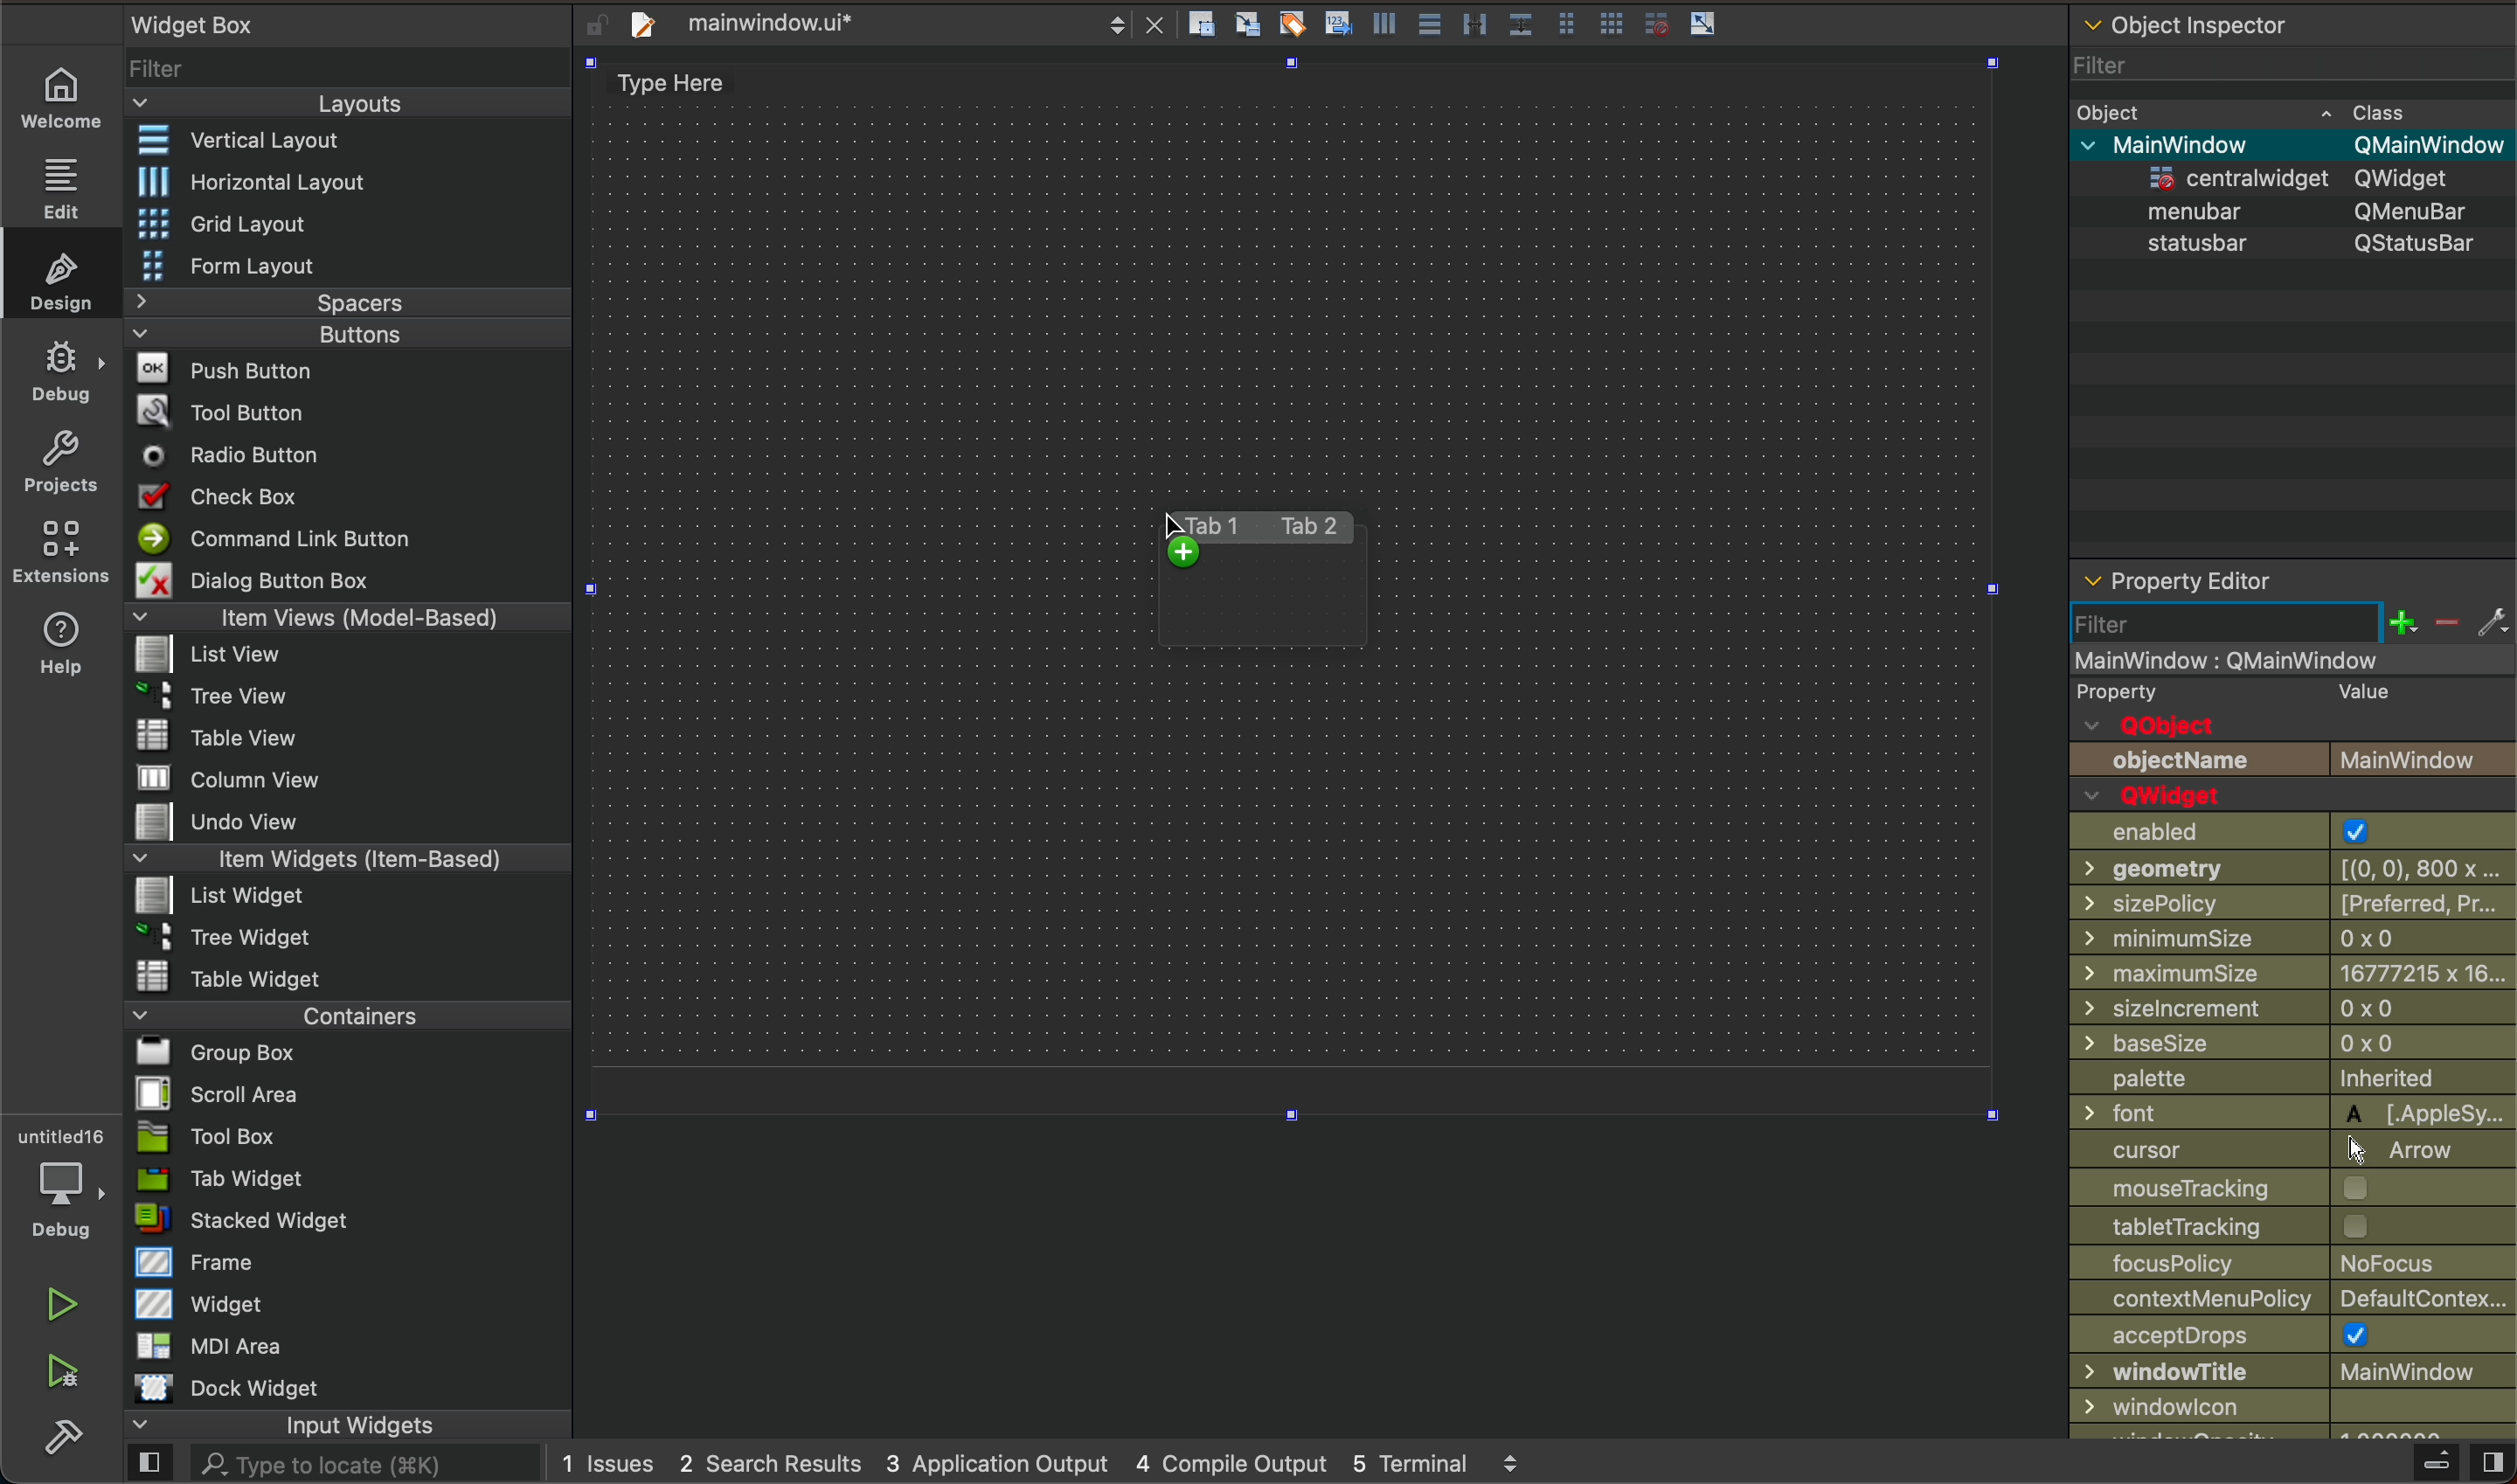 This screenshot has height=1484, width=2517. Describe the element at coordinates (63, 182) in the screenshot. I see `edit` at that location.